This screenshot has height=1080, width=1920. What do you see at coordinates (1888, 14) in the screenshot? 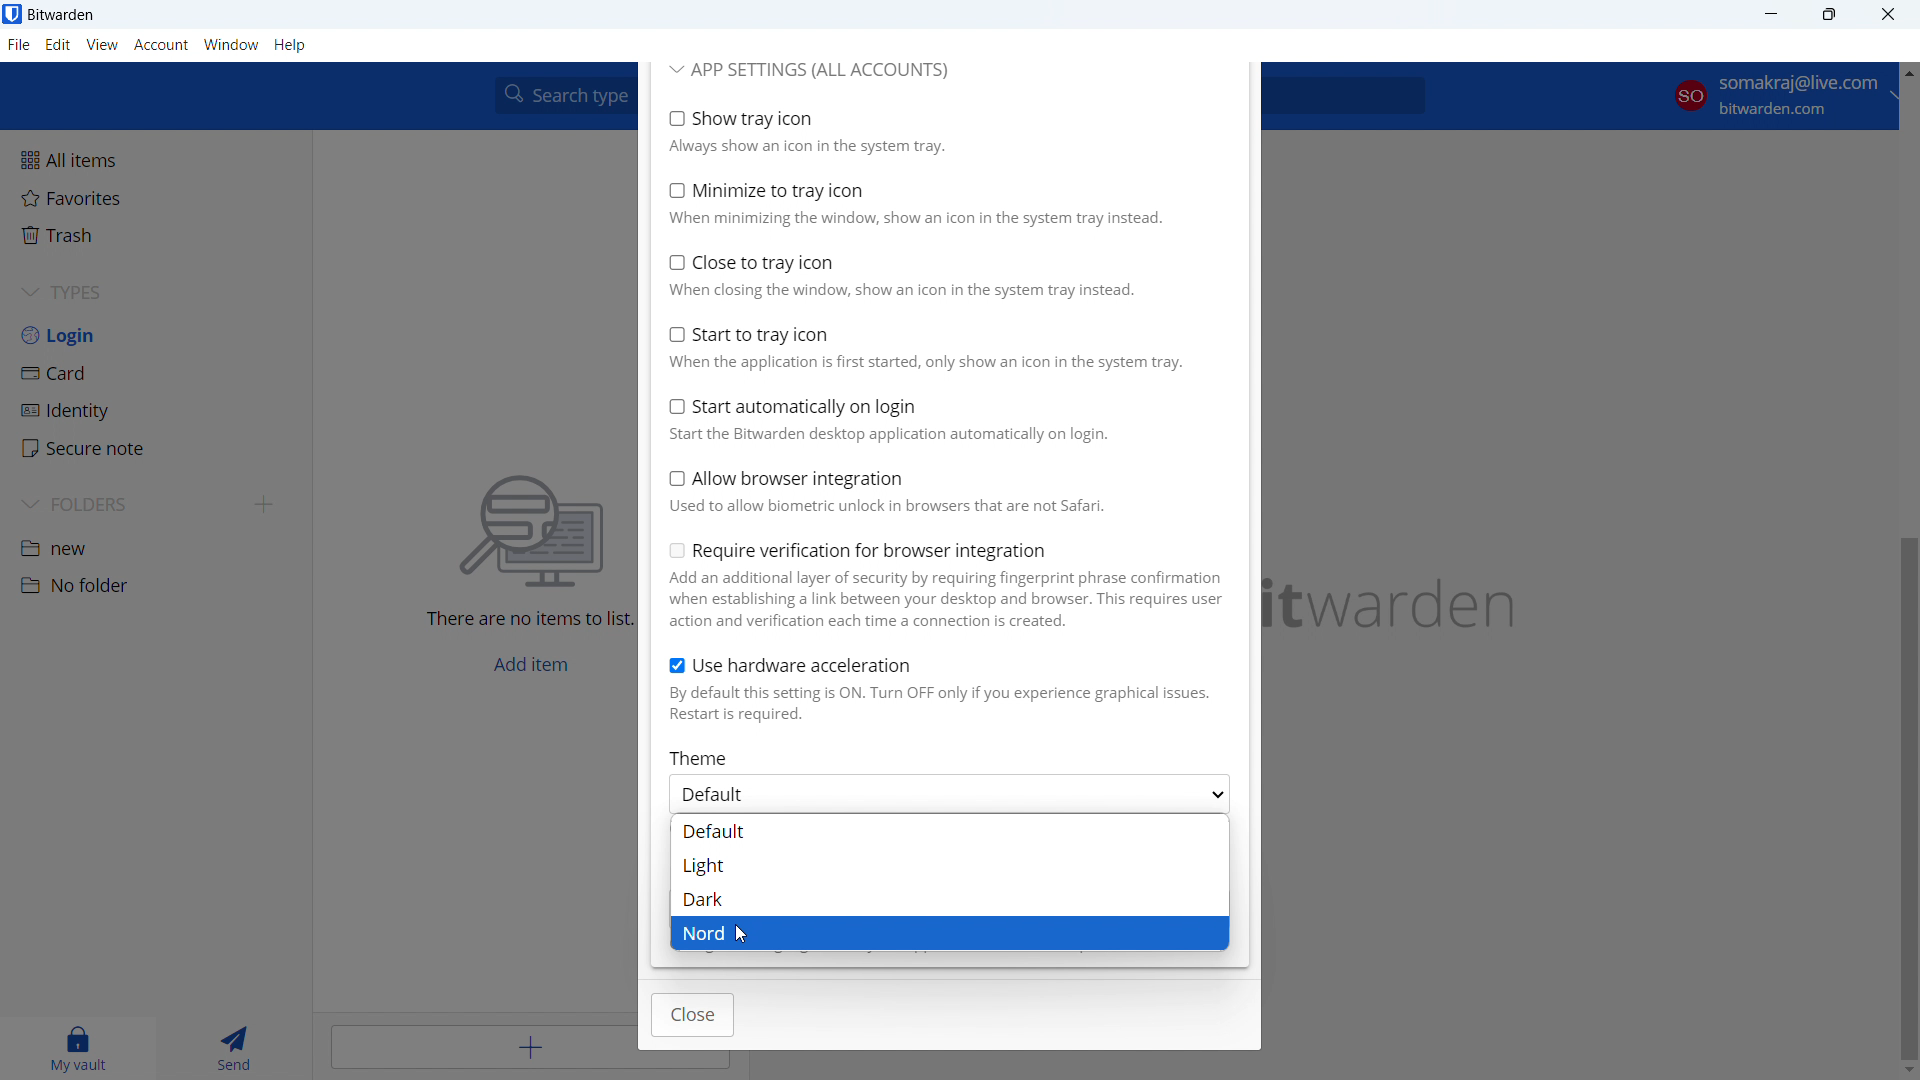
I see `close` at bounding box center [1888, 14].